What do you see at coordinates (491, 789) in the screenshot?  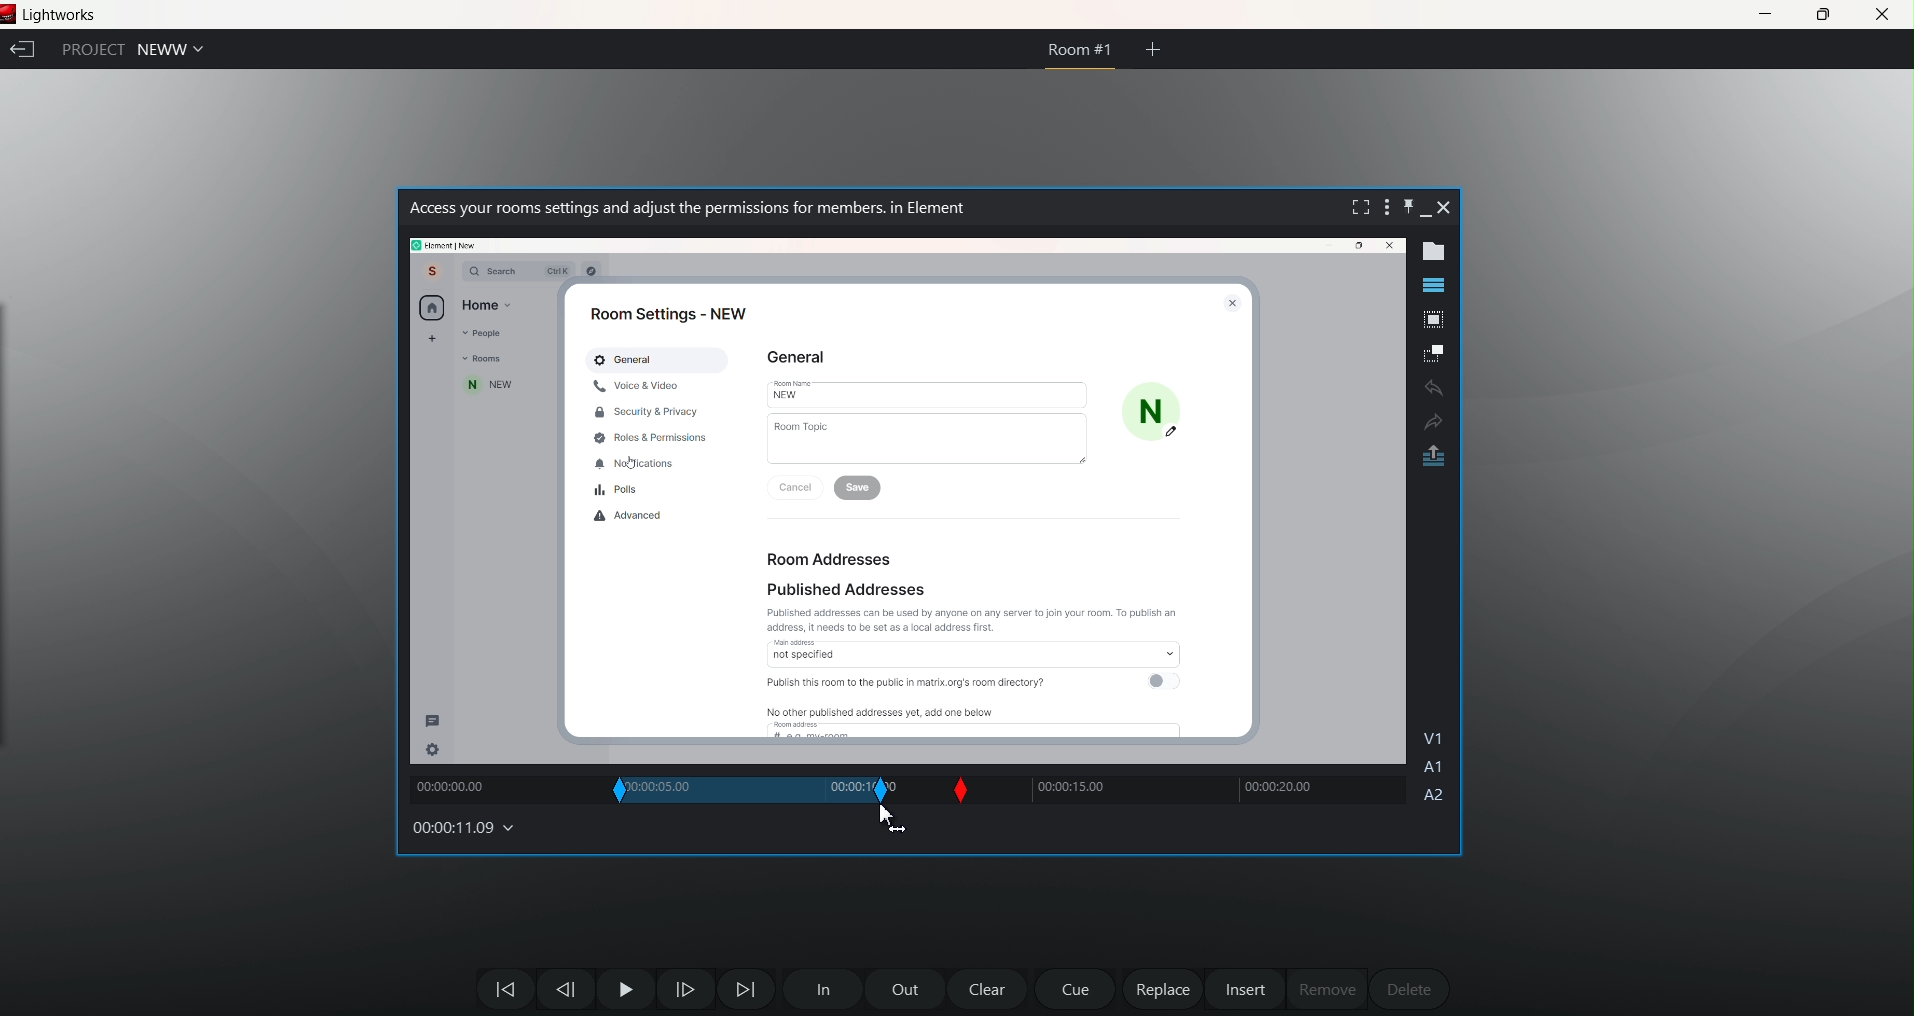 I see `00:00:00:00 (track)` at bounding box center [491, 789].